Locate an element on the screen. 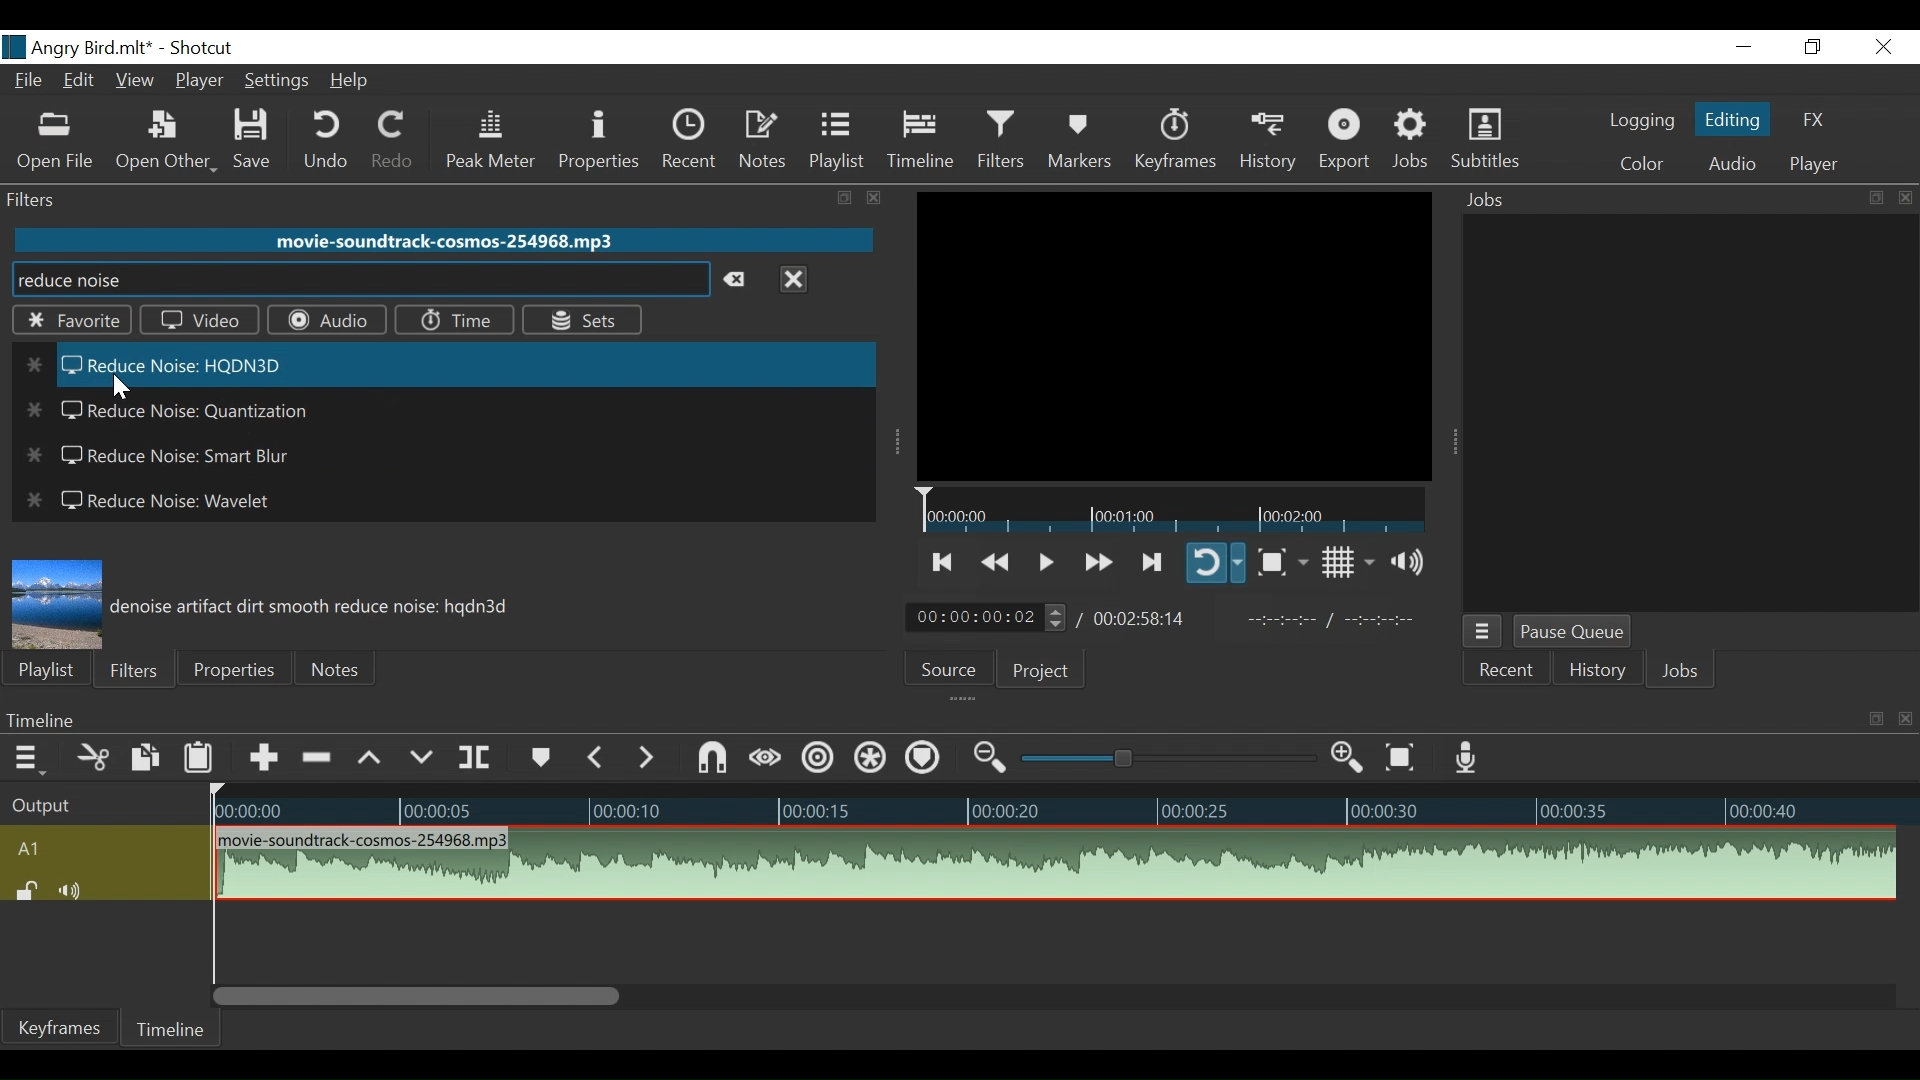 Image resolution: width=1920 pixels, height=1080 pixels. History is located at coordinates (1595, 672).